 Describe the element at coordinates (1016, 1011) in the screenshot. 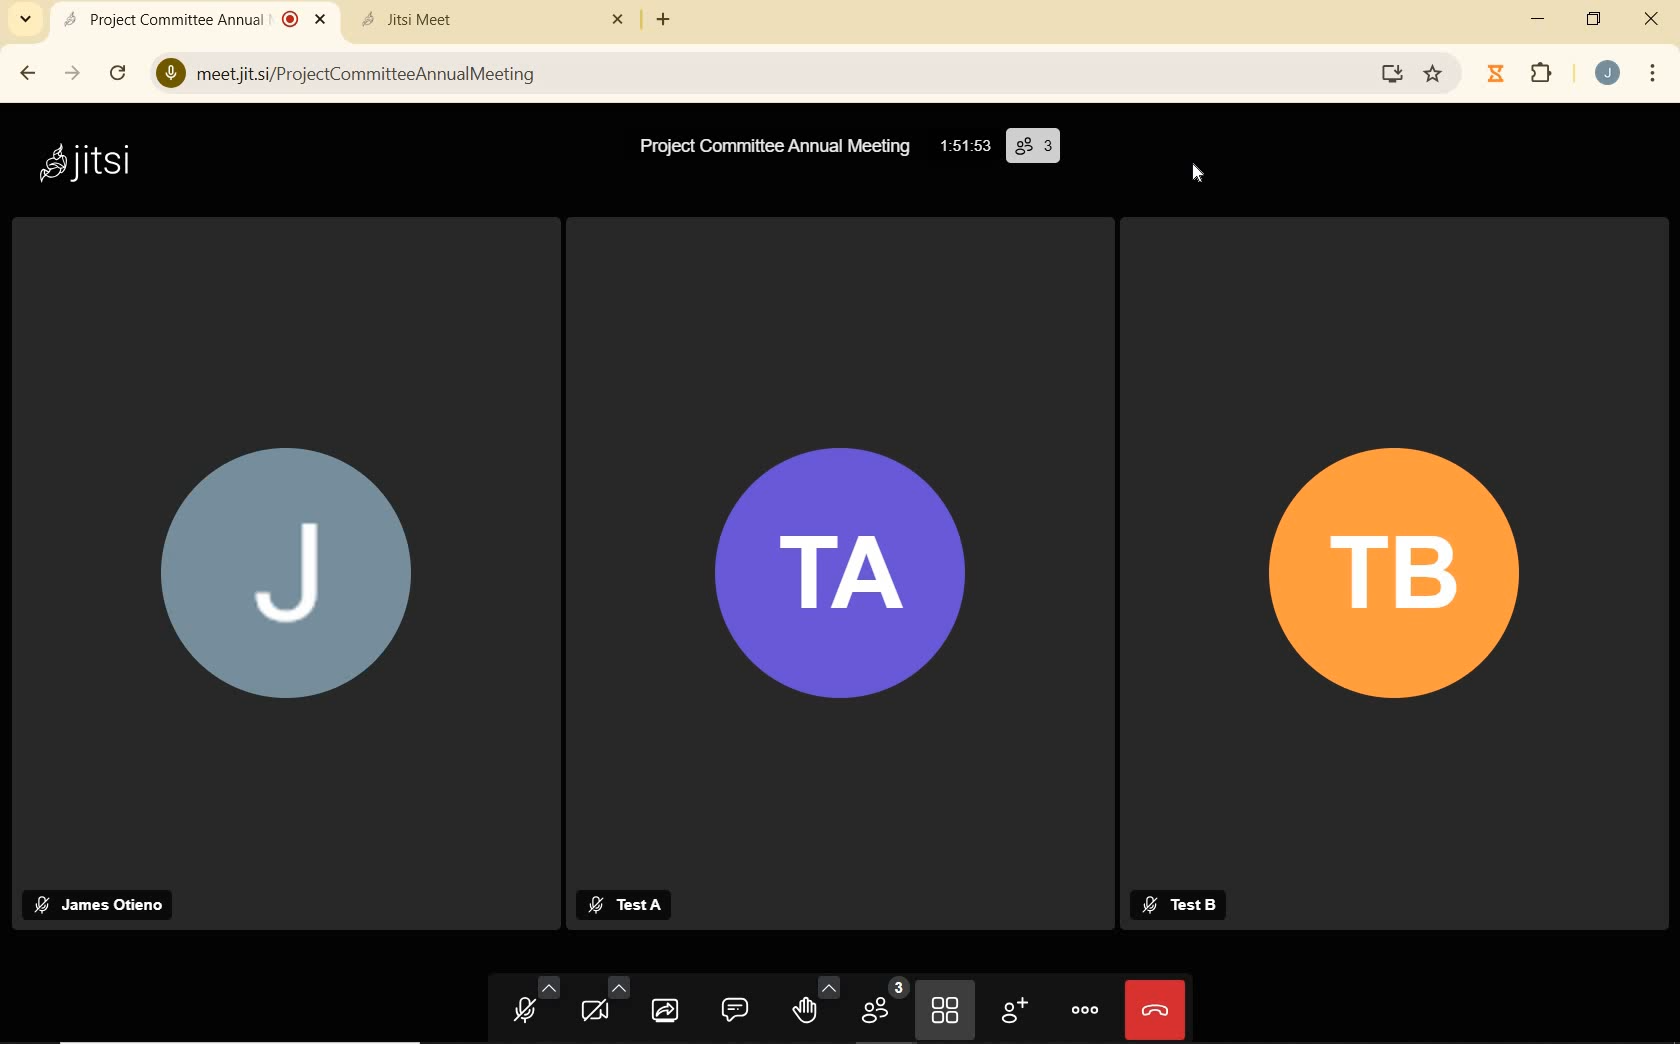

I see `invite people` at that location.